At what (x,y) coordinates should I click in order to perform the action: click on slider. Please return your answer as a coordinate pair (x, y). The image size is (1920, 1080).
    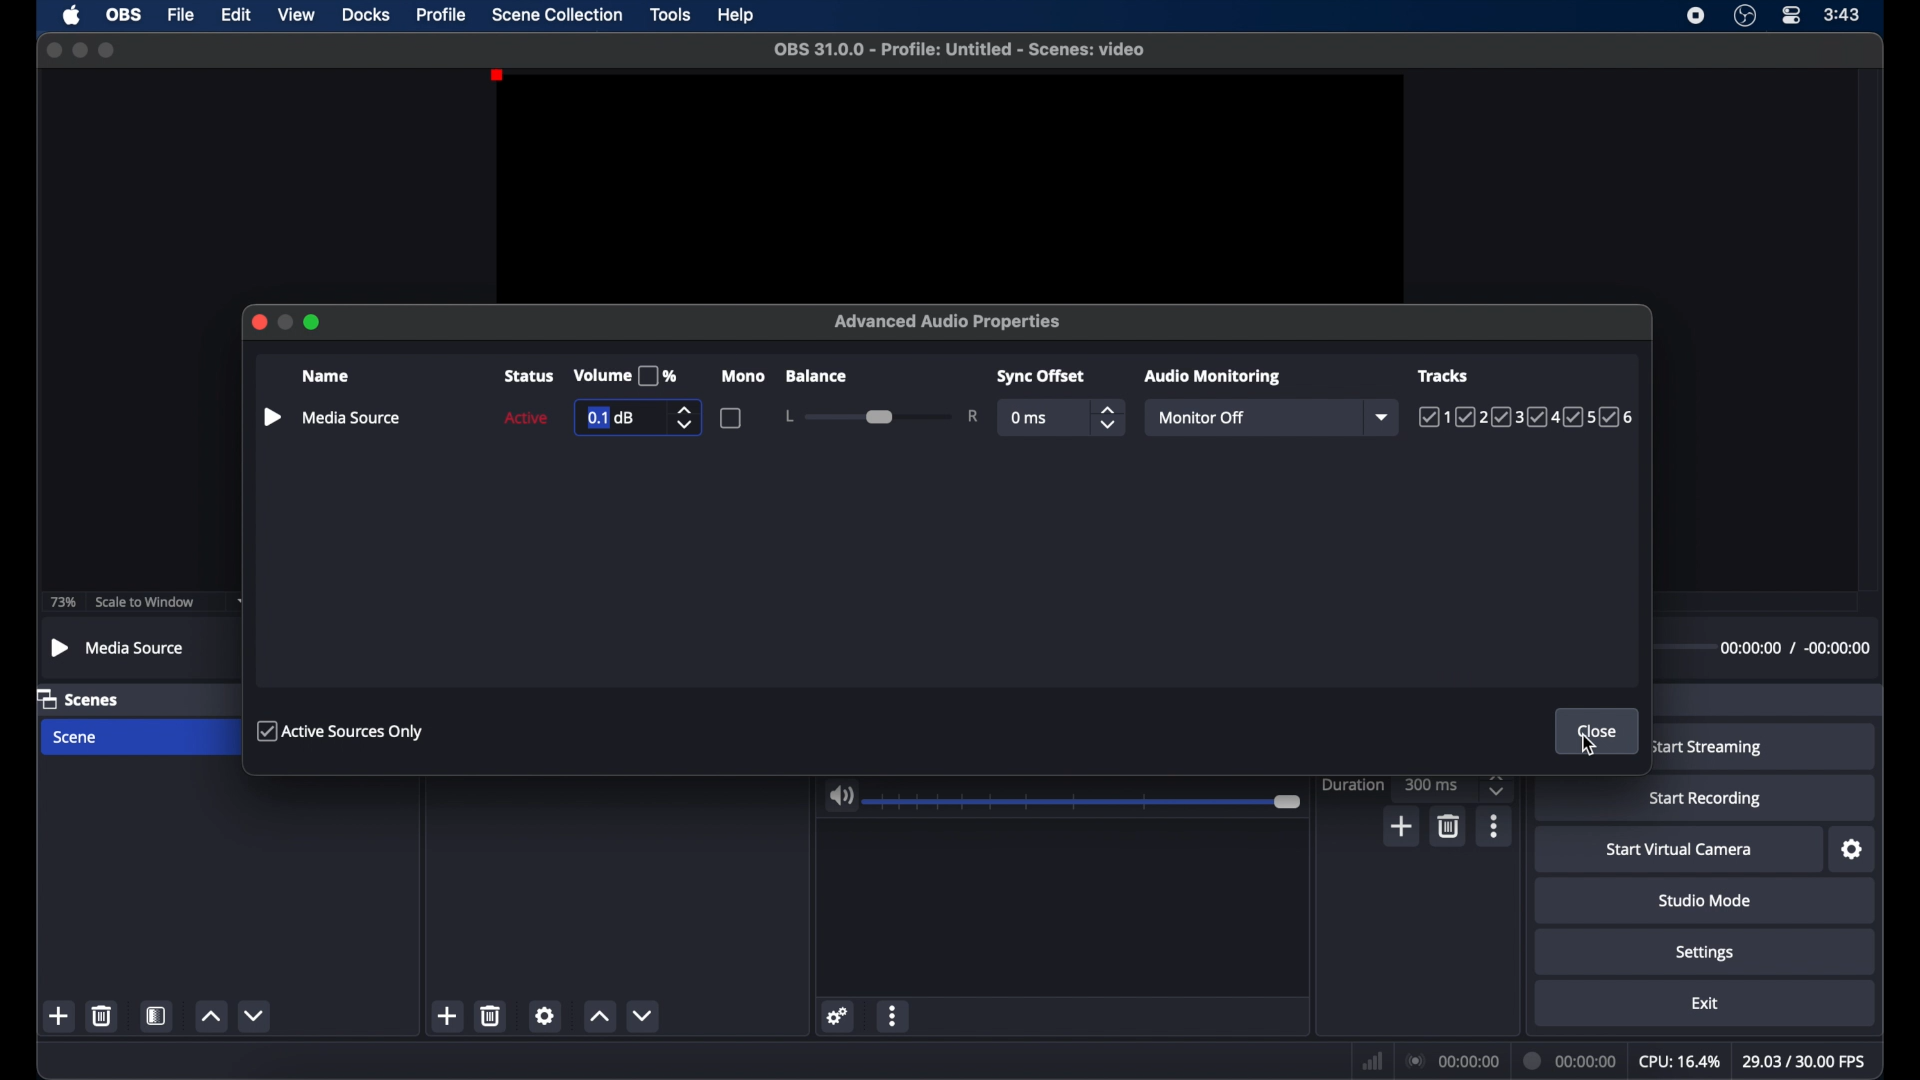
    Looking at the image, I should click on (1087, 802).